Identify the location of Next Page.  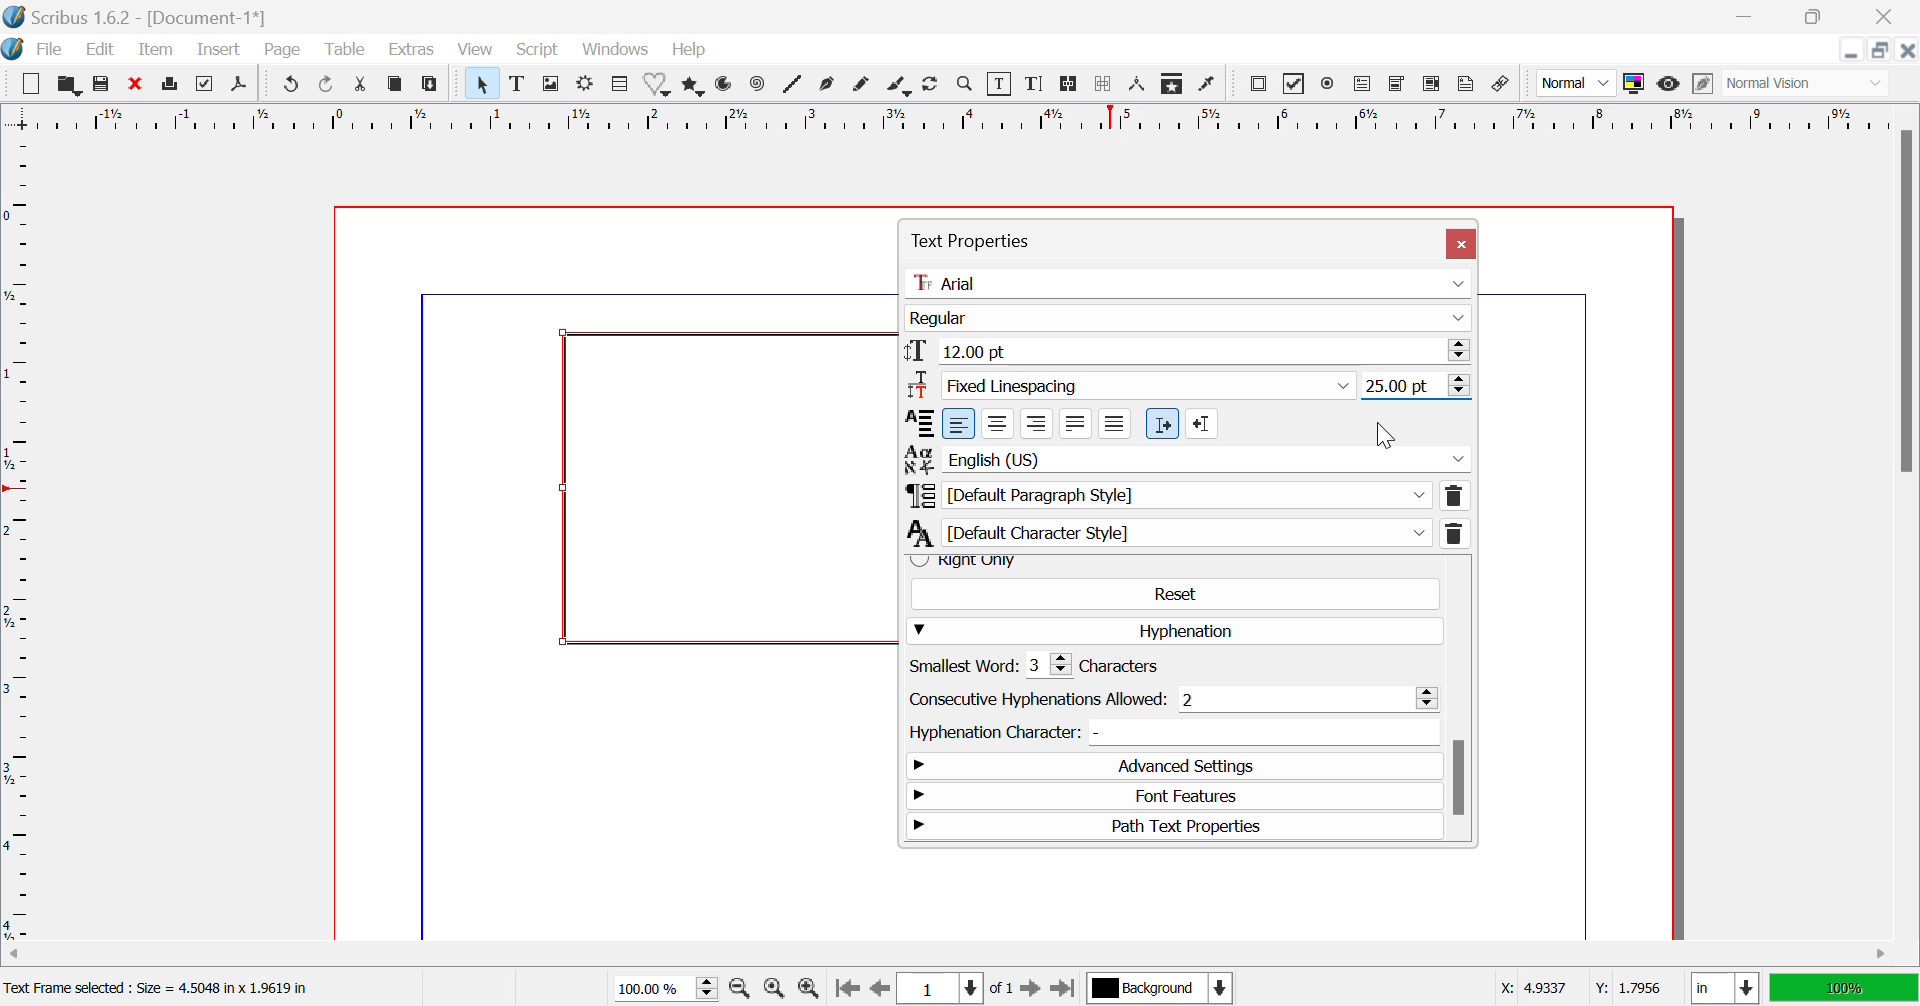
(1032, 987).